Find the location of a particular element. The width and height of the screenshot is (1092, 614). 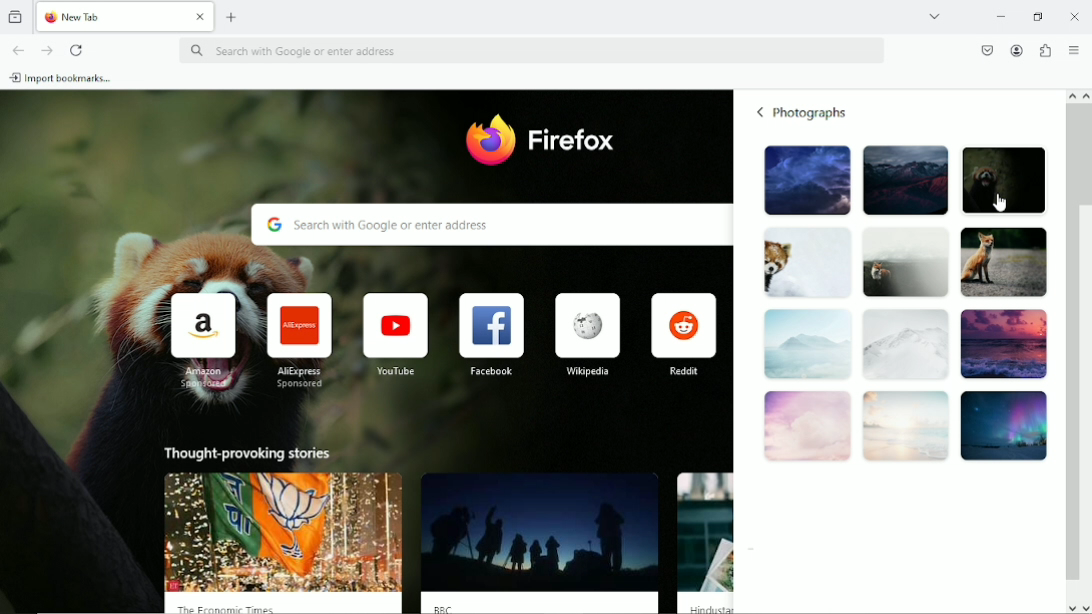

Photograph is located at coordinates (803, 263).